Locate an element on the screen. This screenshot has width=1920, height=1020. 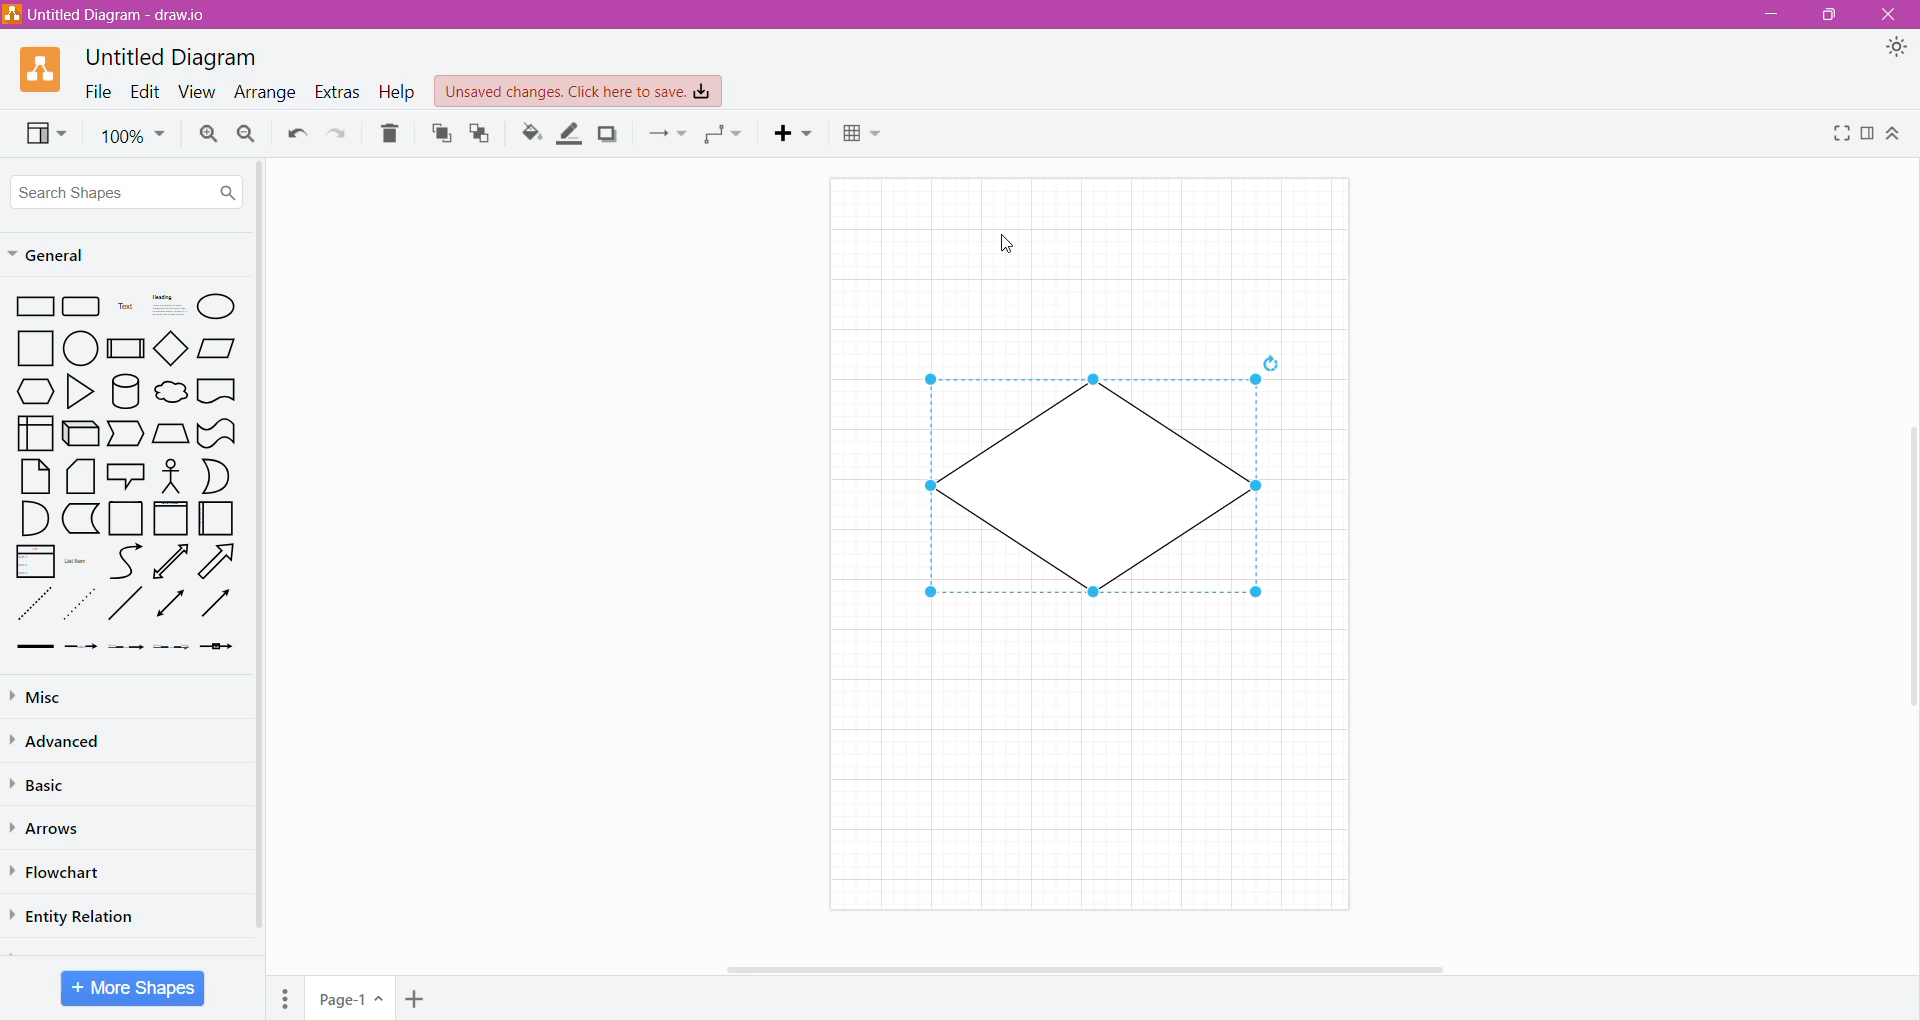
Process is located at coordinates (127, 347).